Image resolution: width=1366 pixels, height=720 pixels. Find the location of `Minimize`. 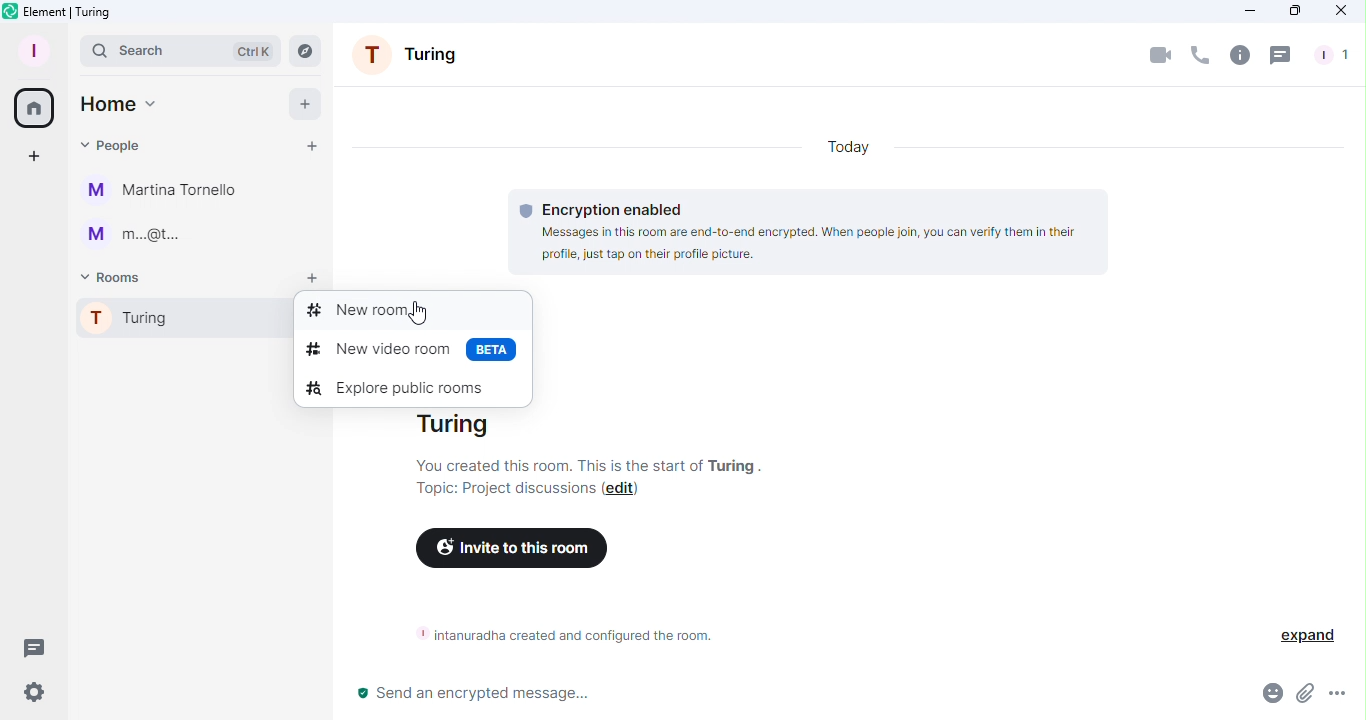

Minimize is located at coordinates (1245, 11).